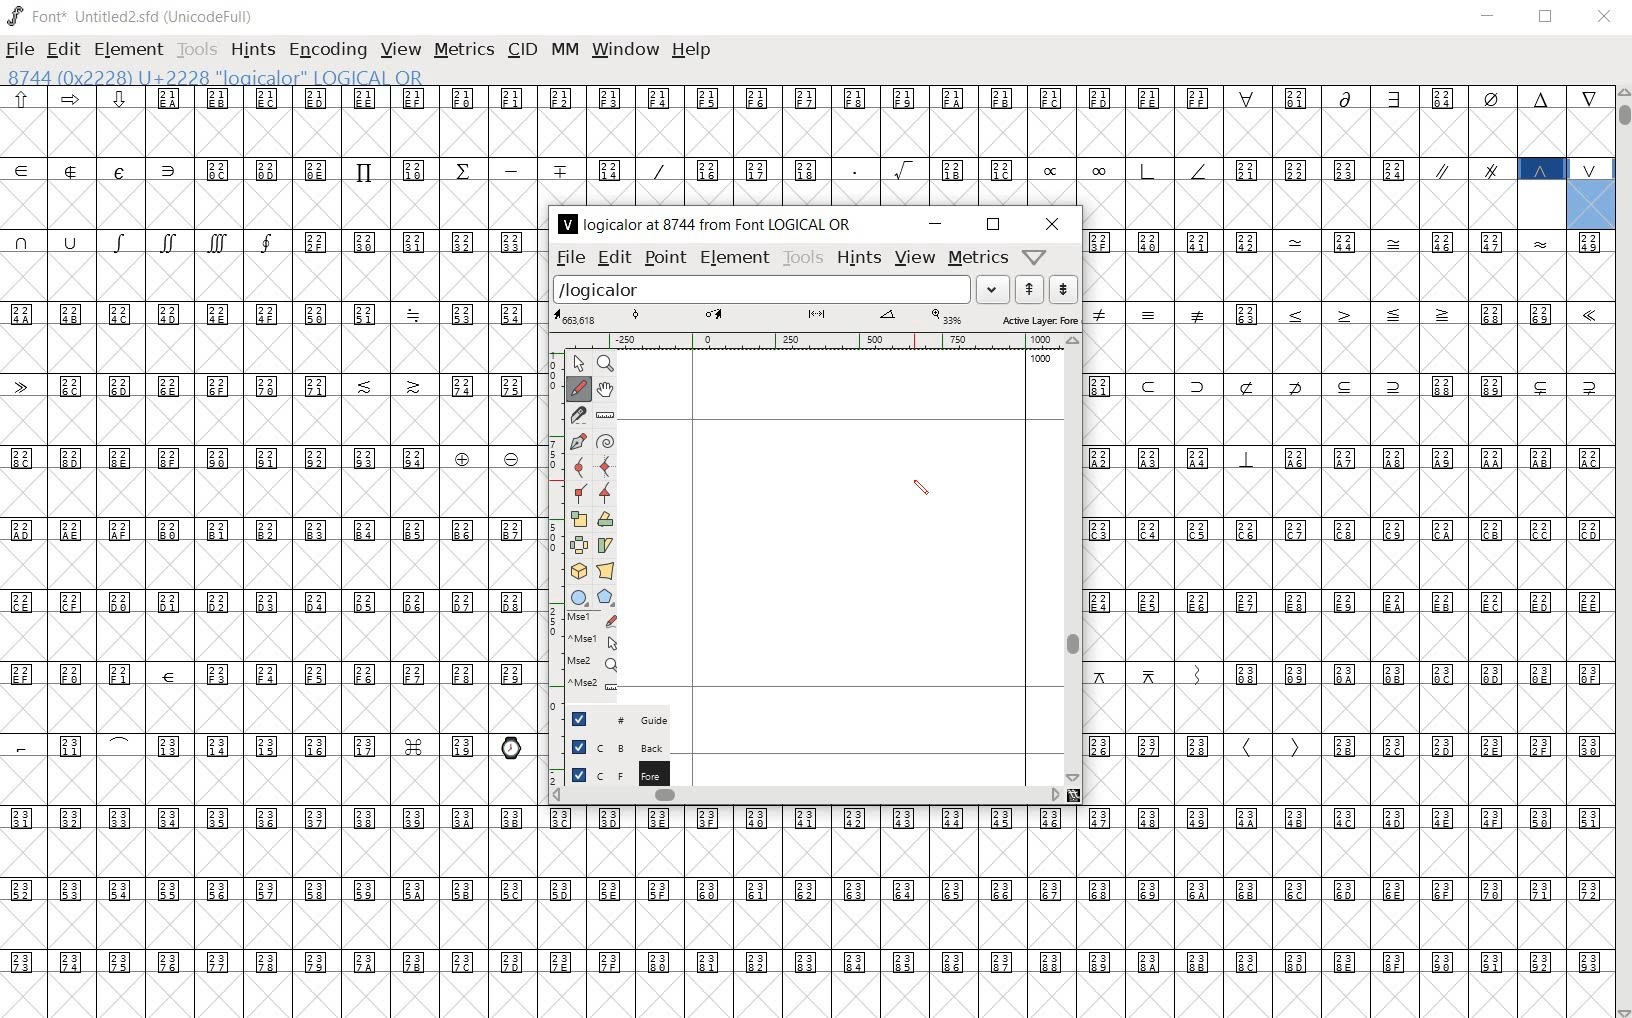  I want to click on polygon or star, so click(610, 597).